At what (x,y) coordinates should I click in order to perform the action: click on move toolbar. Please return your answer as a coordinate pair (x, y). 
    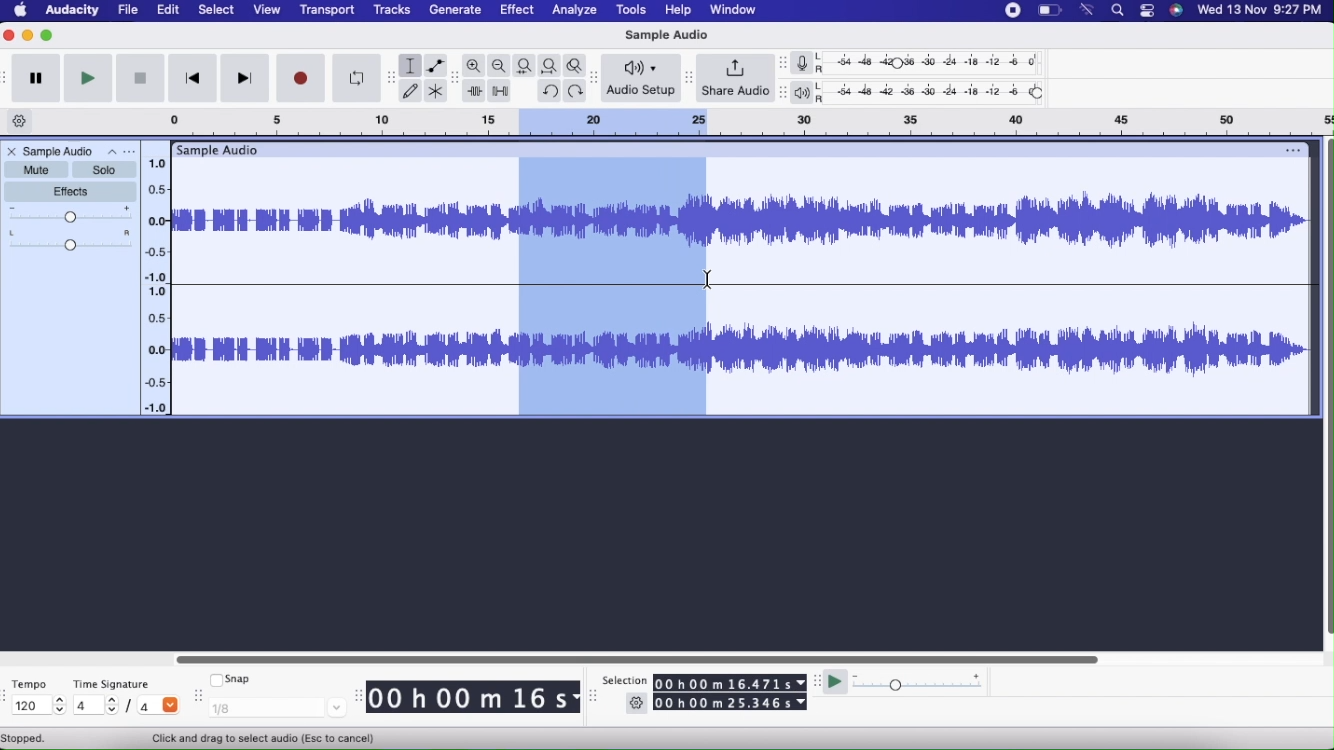
    Looking at the image, I should click on (783, 94).